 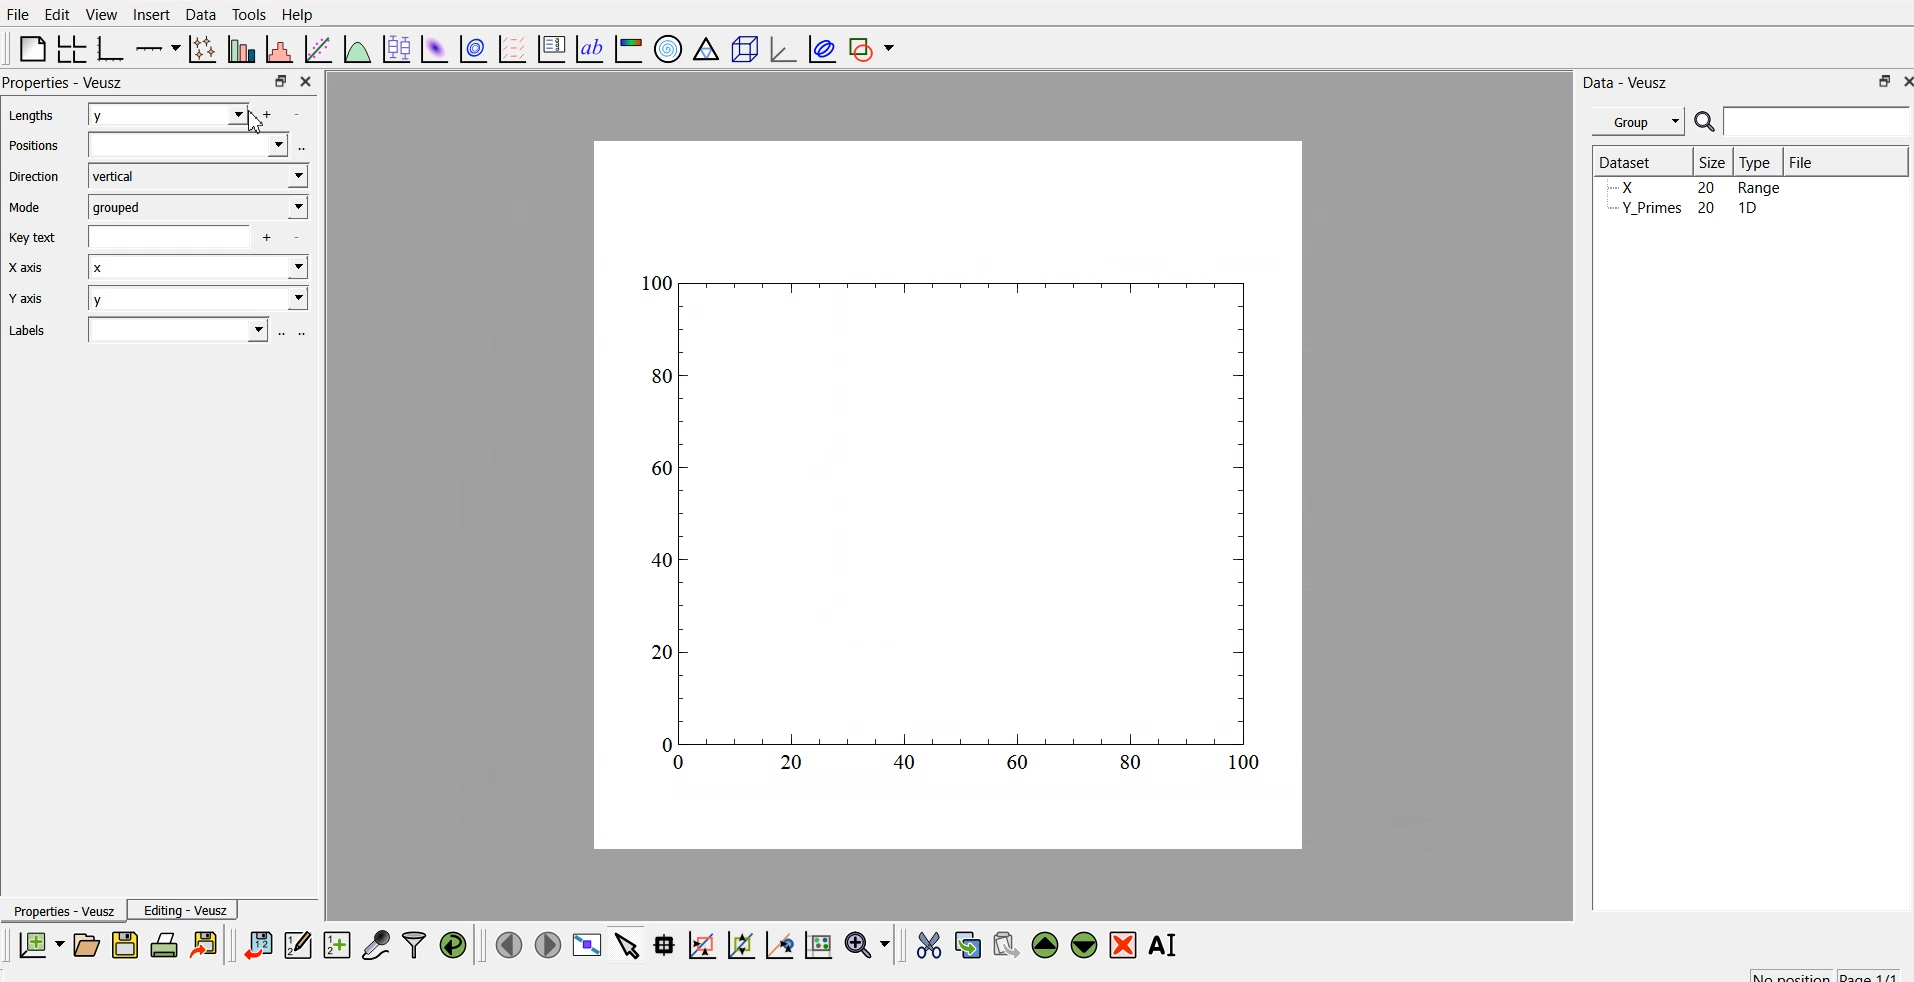 What do you see at coordinates (375, 944) in the screenshot?
I see `capture a dataset` at bounding box center [375, 944].